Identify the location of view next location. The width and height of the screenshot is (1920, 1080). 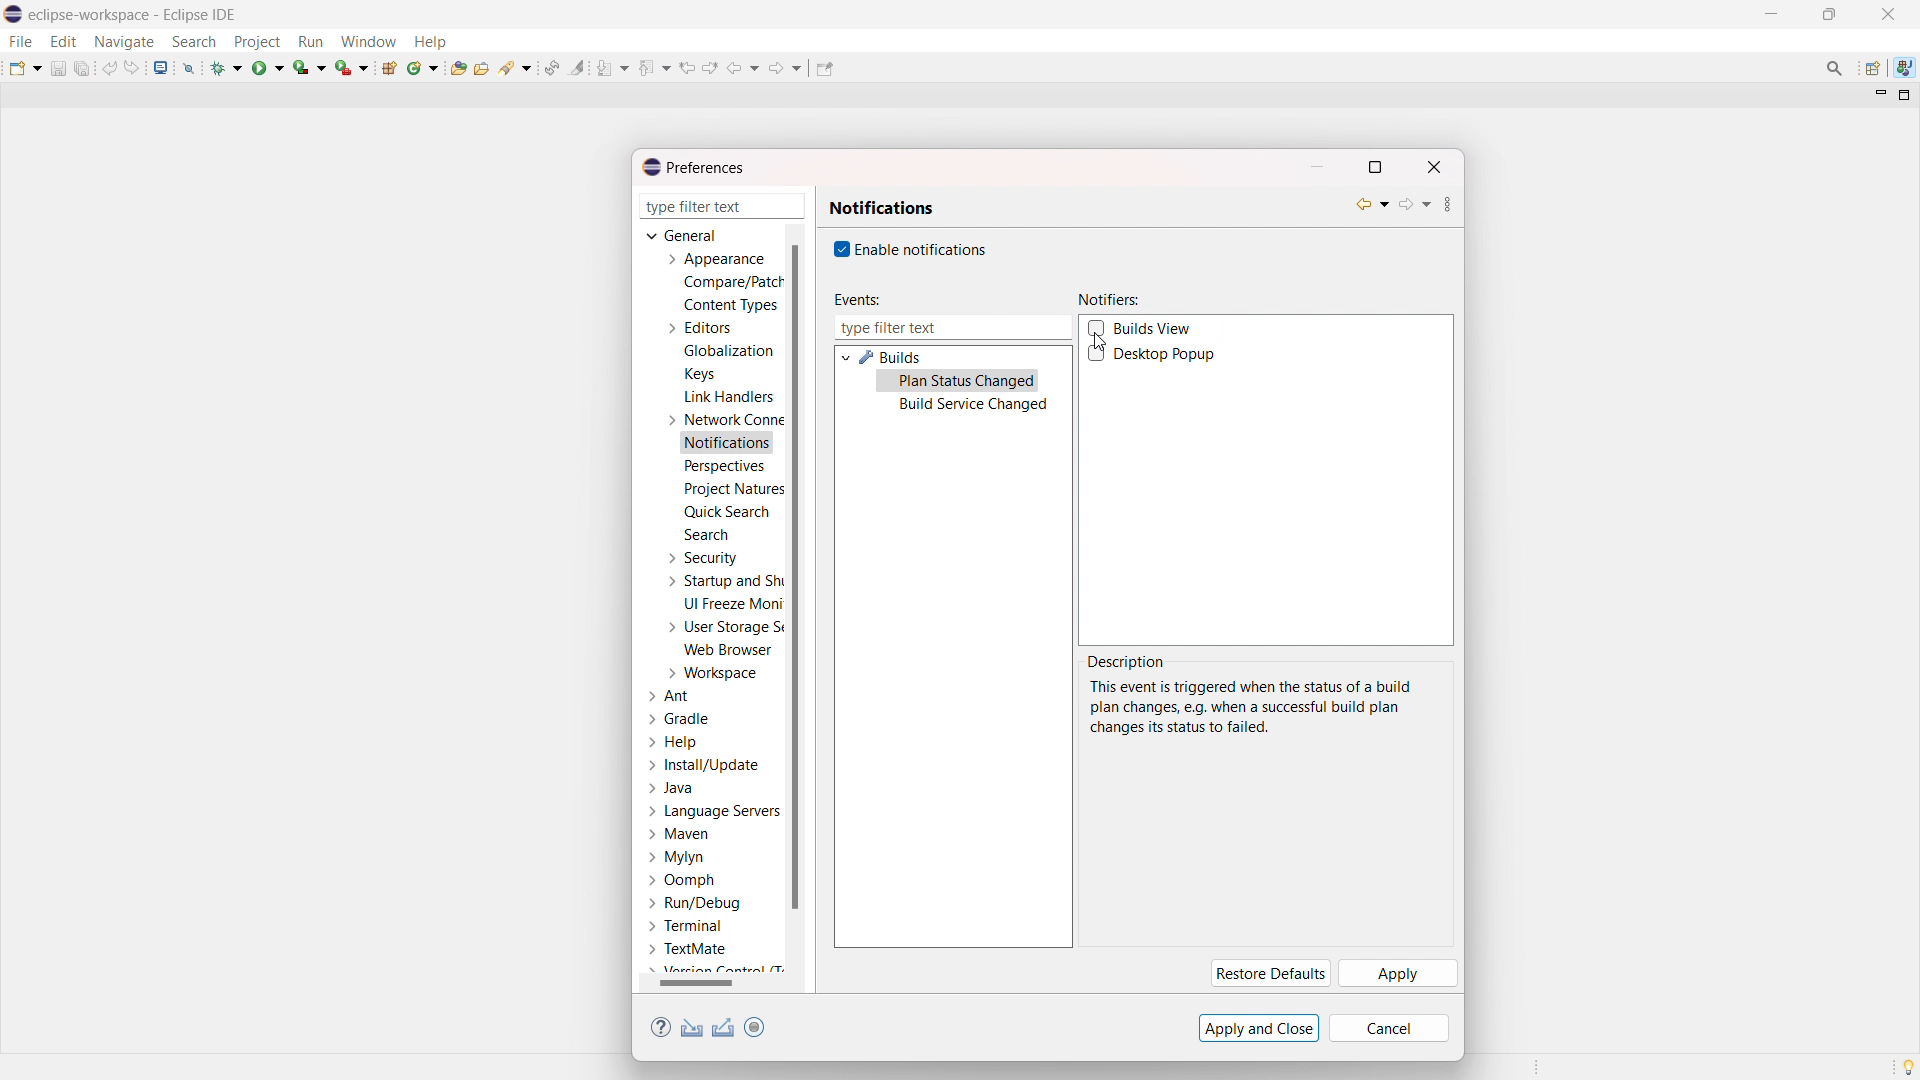
(710, 66).